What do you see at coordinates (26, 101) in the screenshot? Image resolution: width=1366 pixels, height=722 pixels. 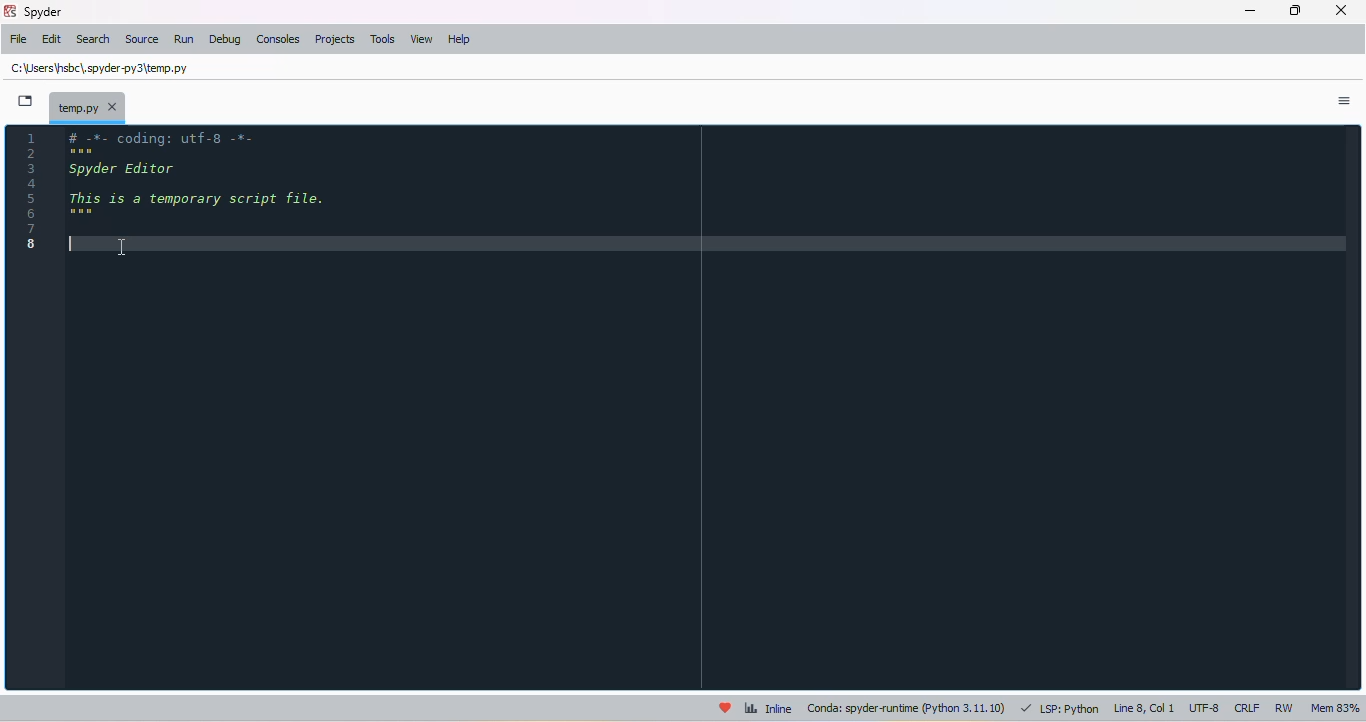 I see `browse tabs` at bounding box center [26, 101].